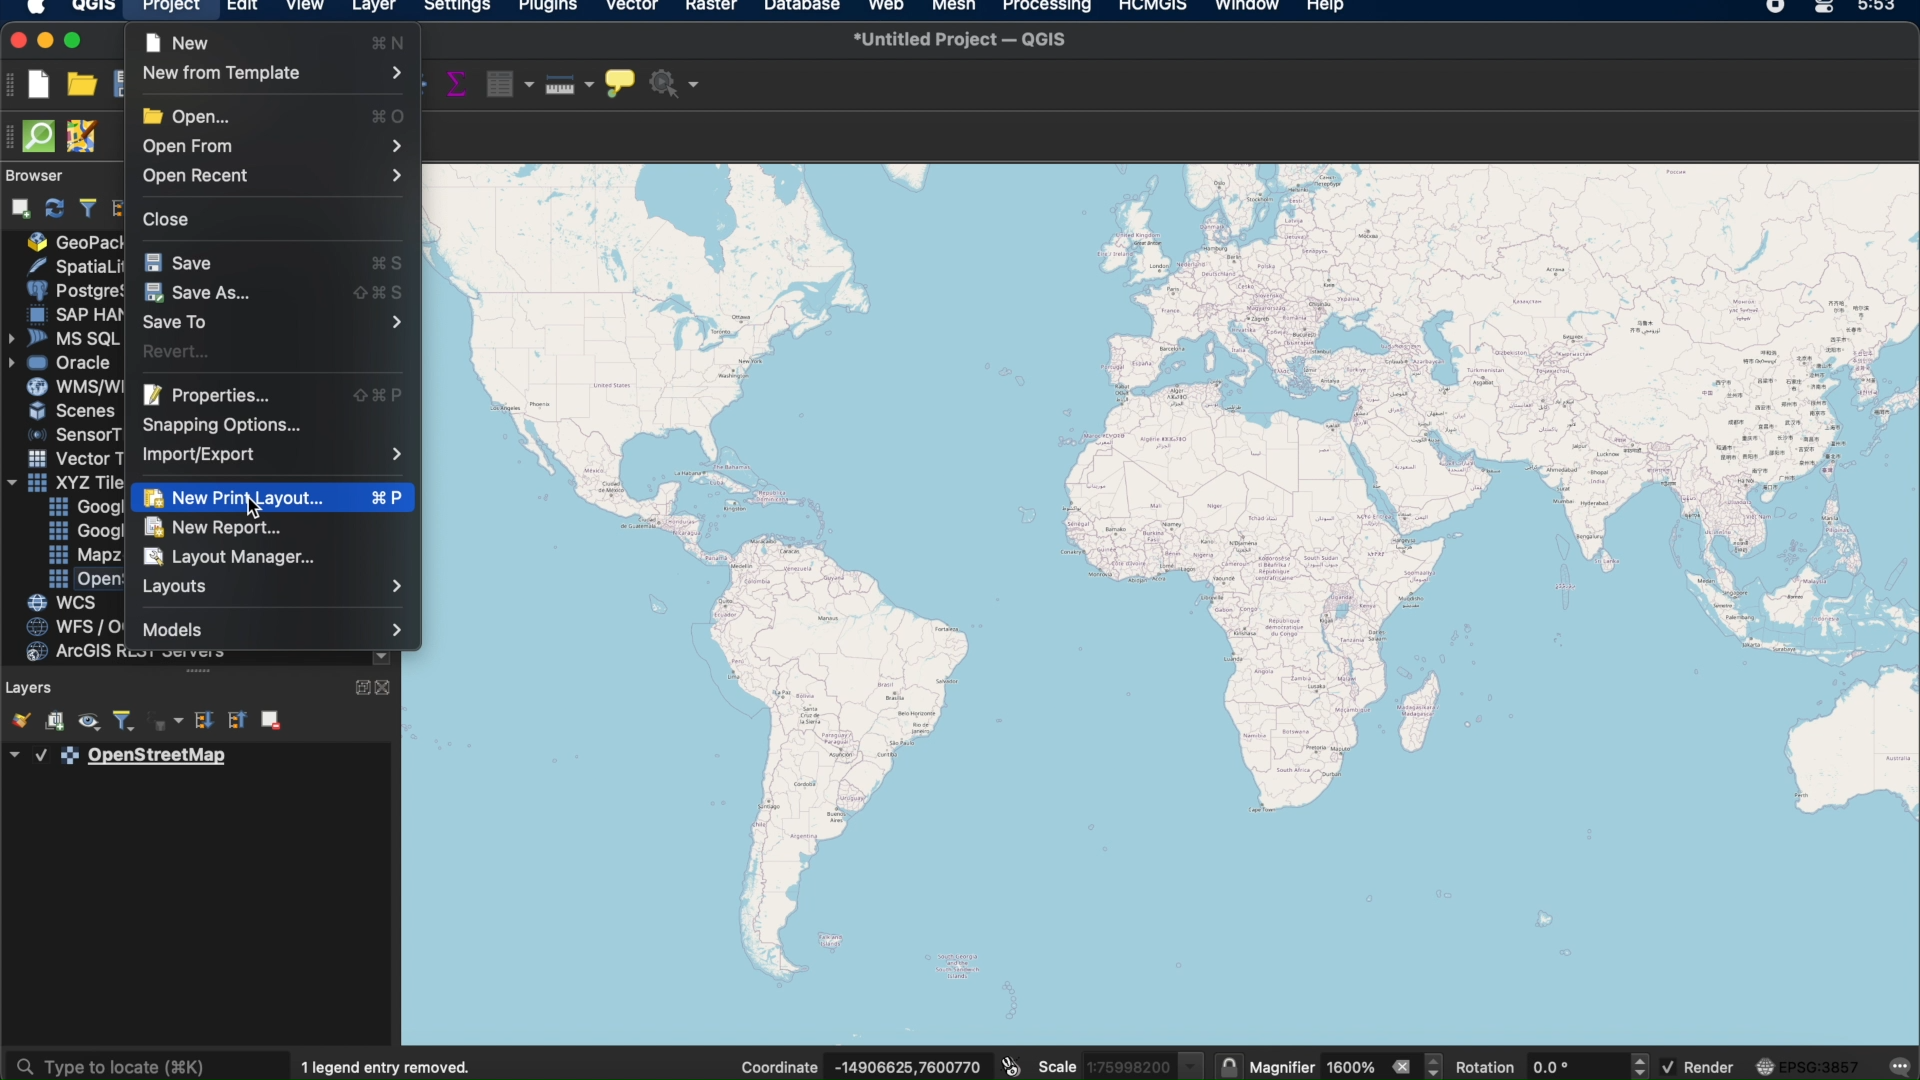 The width and height of the screenshot is (1920, 1080). Describe the element at coordinates (43, 139) in the screenshot. I see `QuickOSm` at that location.